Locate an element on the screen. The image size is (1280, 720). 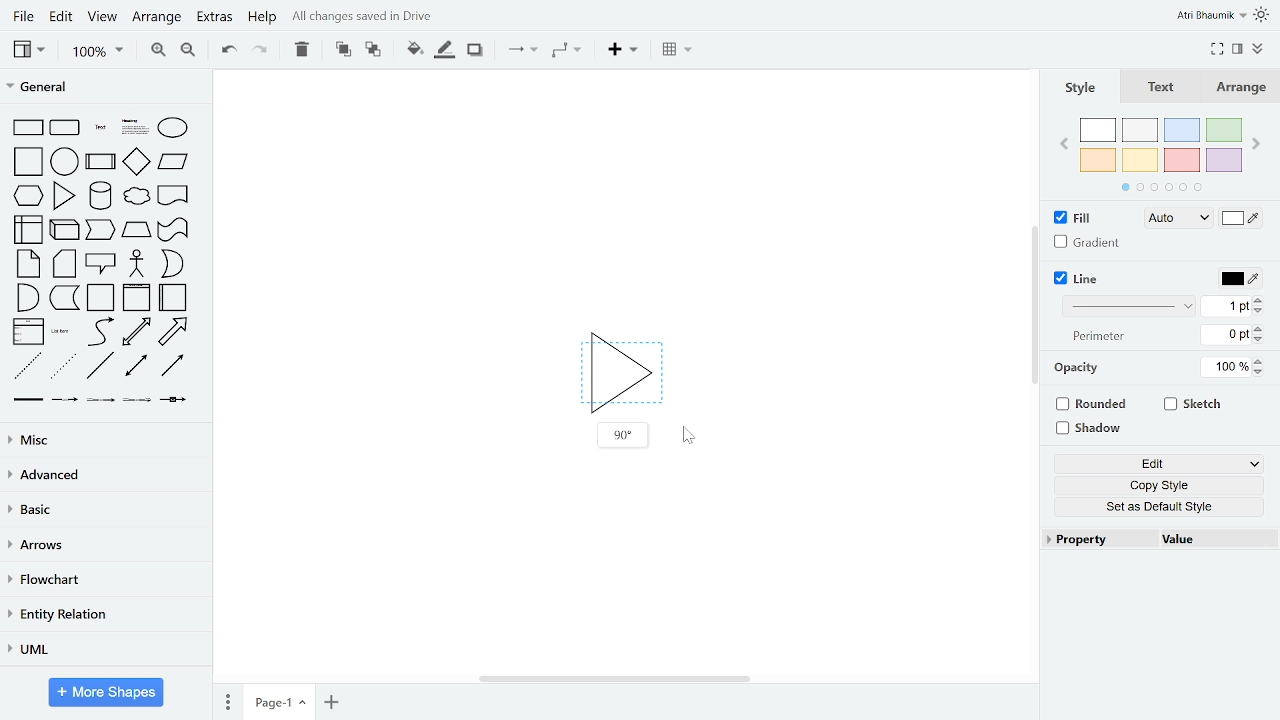
dotted line is located at coordinates (65, 367).